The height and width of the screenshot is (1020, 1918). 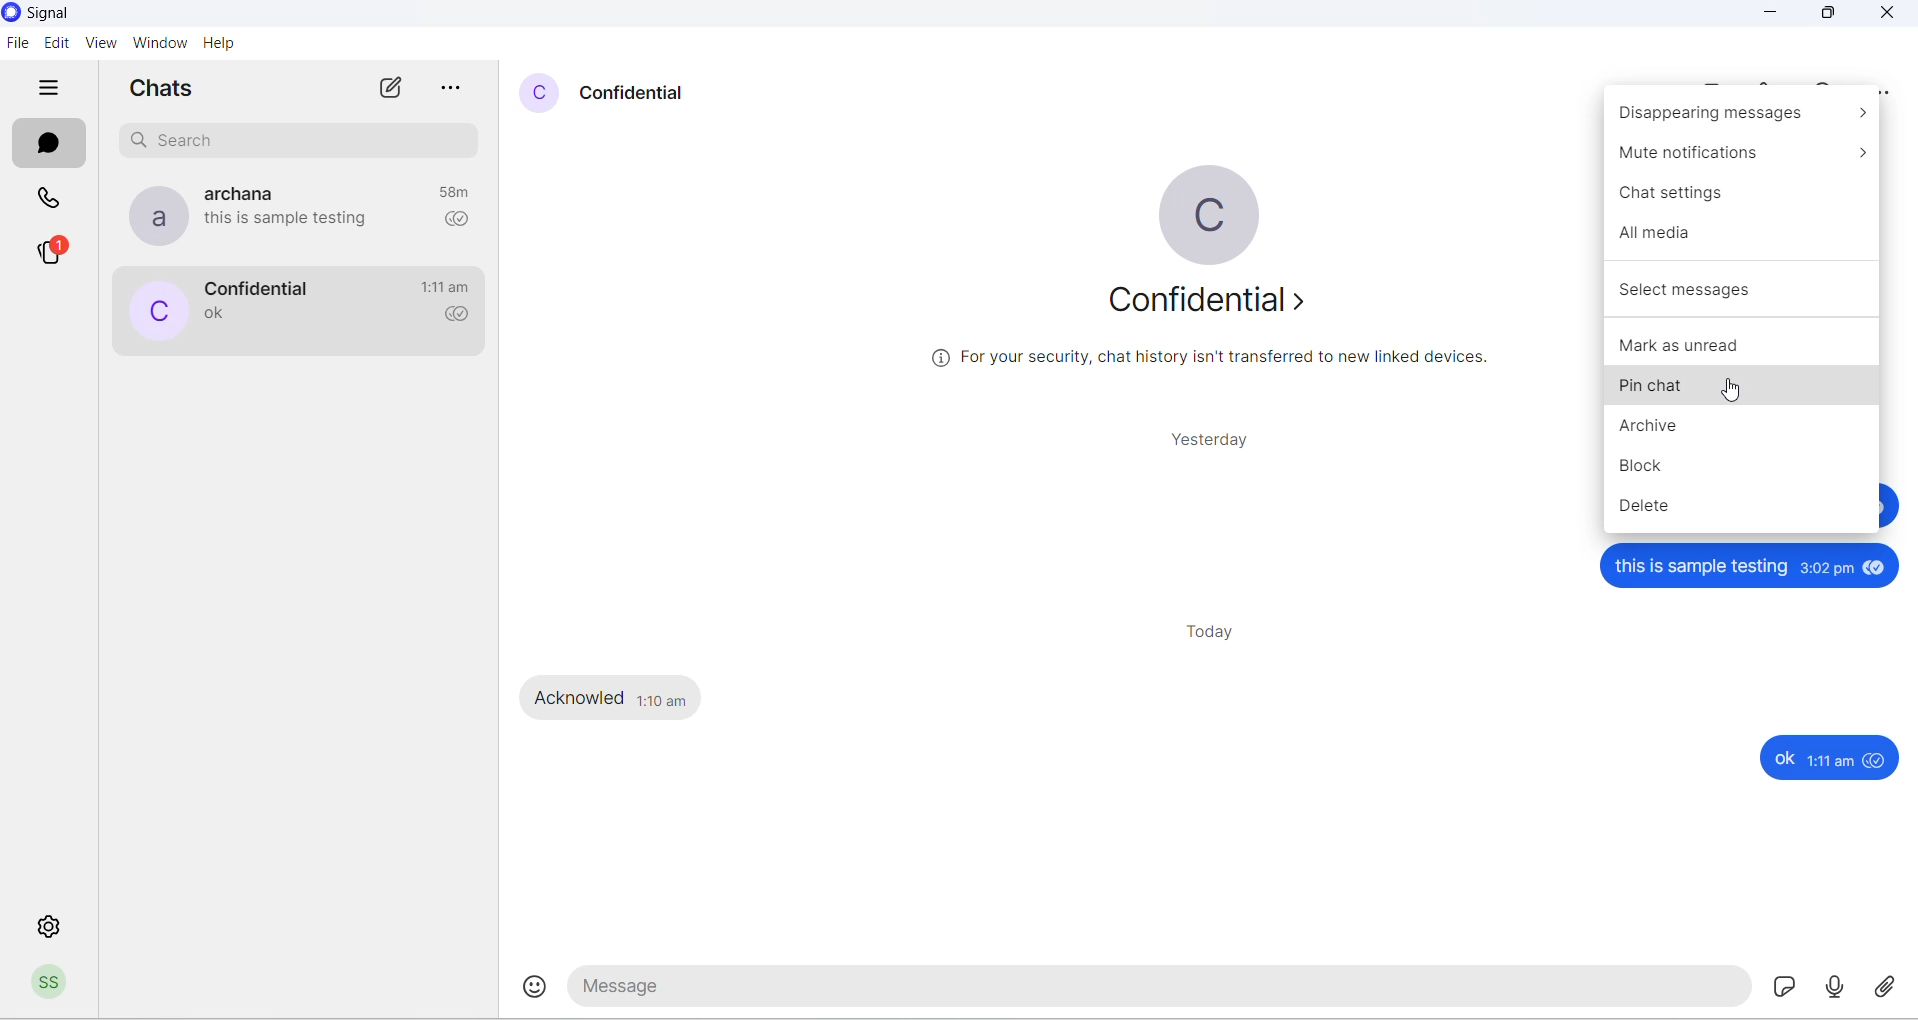 I want to click on seen, so click(x=1877, y=570).